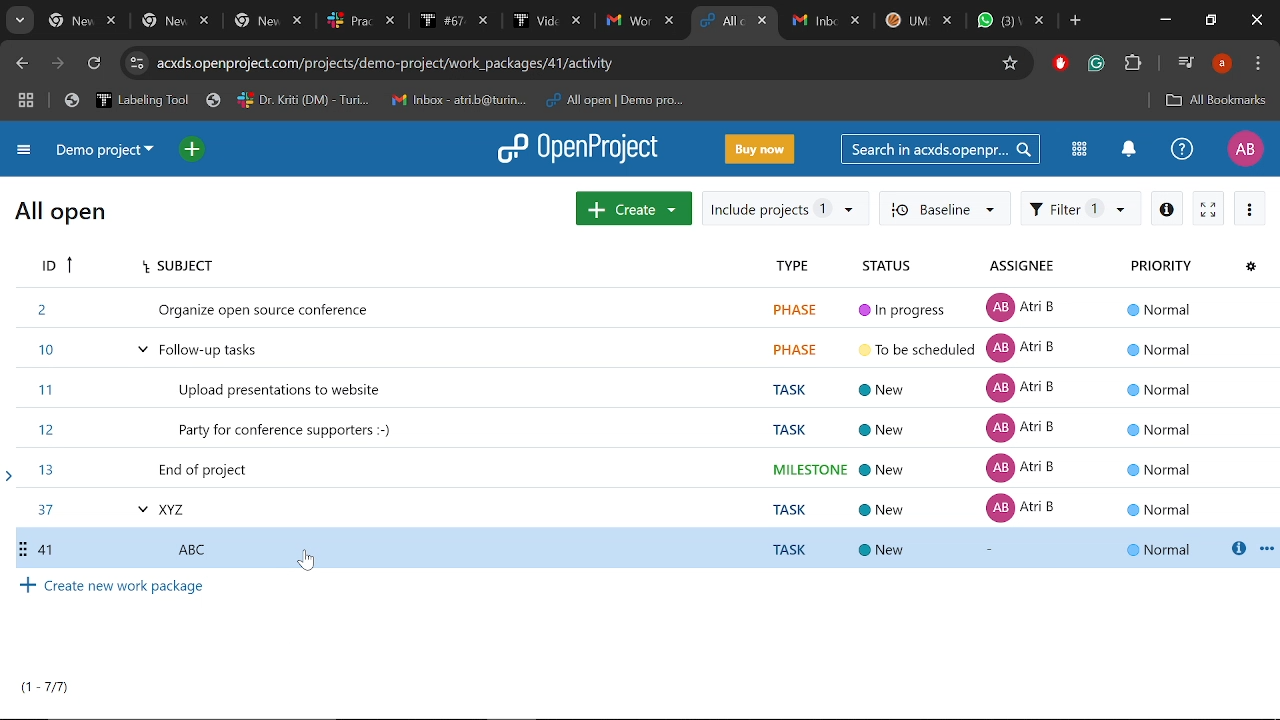  I want to click on ID, so click(54, 266).